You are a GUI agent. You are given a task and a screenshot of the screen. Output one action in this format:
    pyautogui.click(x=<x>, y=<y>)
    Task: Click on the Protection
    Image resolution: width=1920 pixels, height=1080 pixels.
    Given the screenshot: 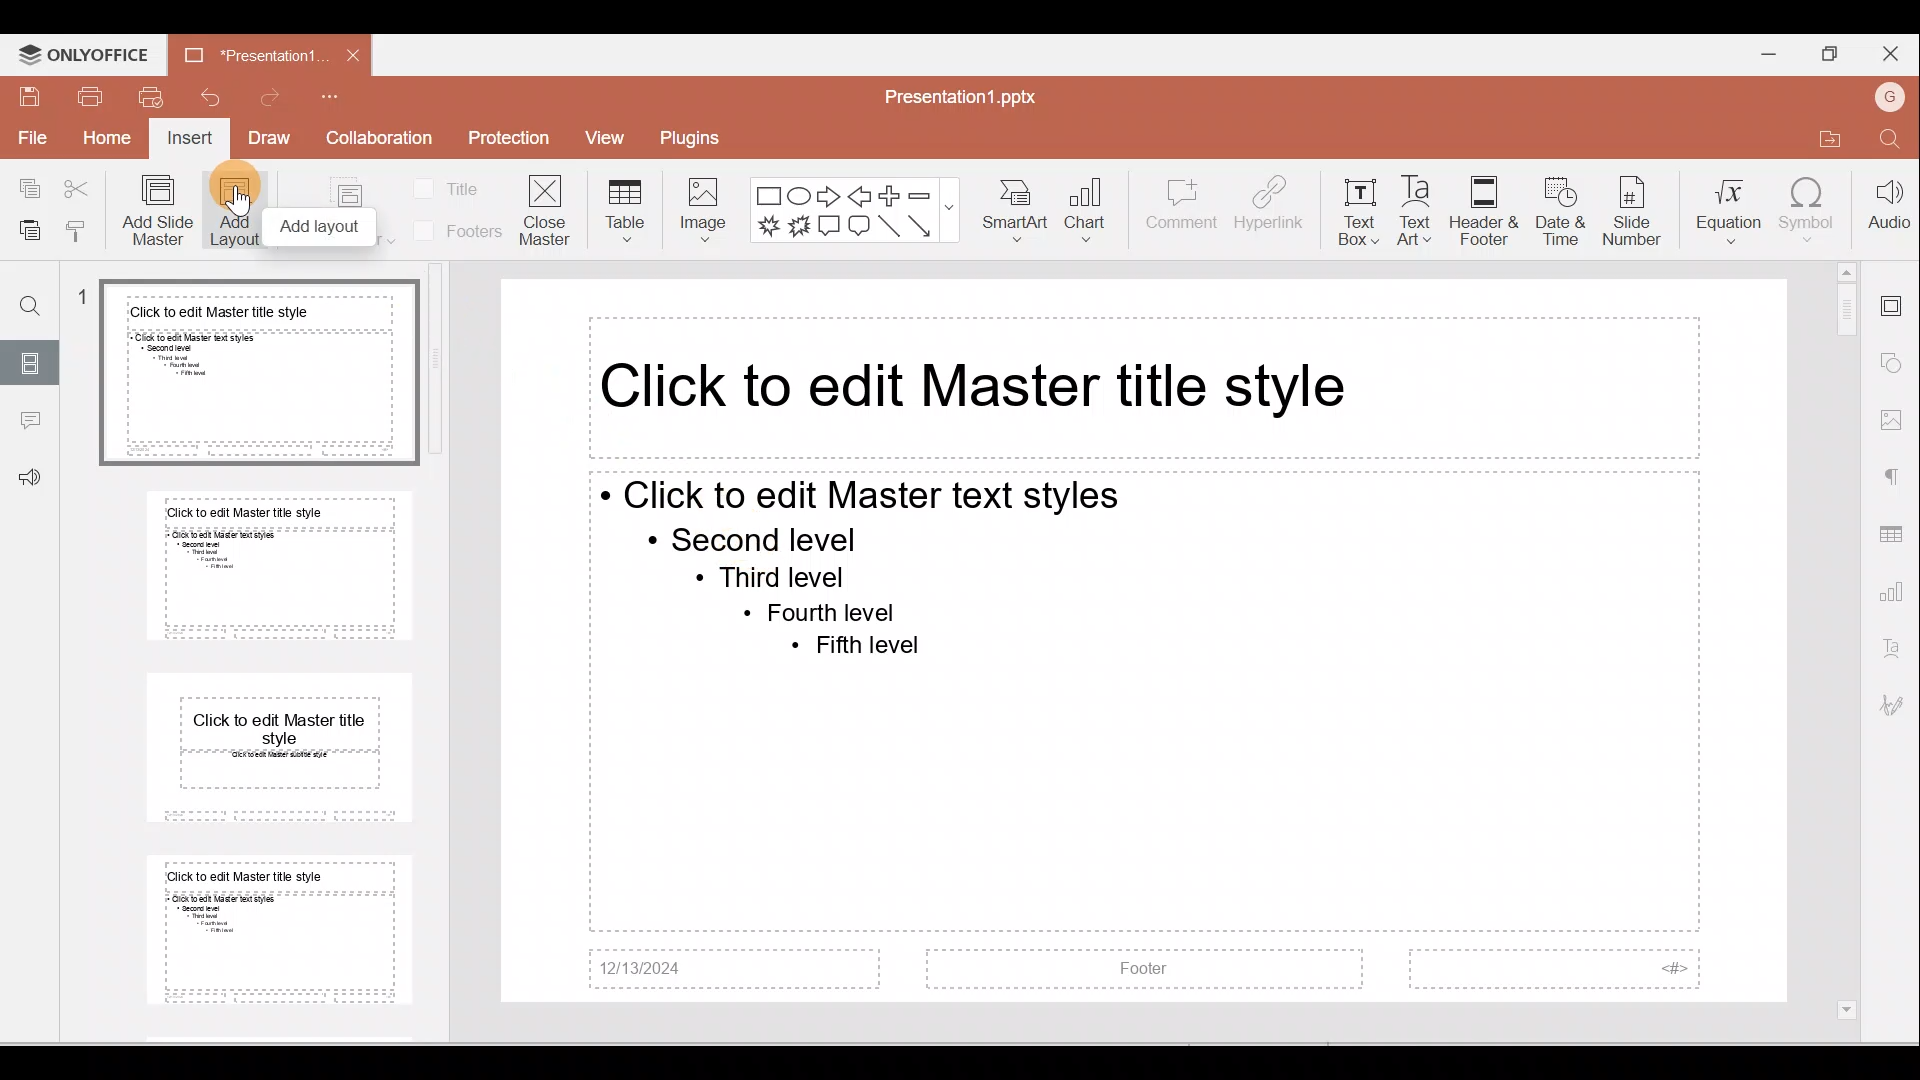 What is the action you would take?
    pyautogui.click(x=510, y=140)
    